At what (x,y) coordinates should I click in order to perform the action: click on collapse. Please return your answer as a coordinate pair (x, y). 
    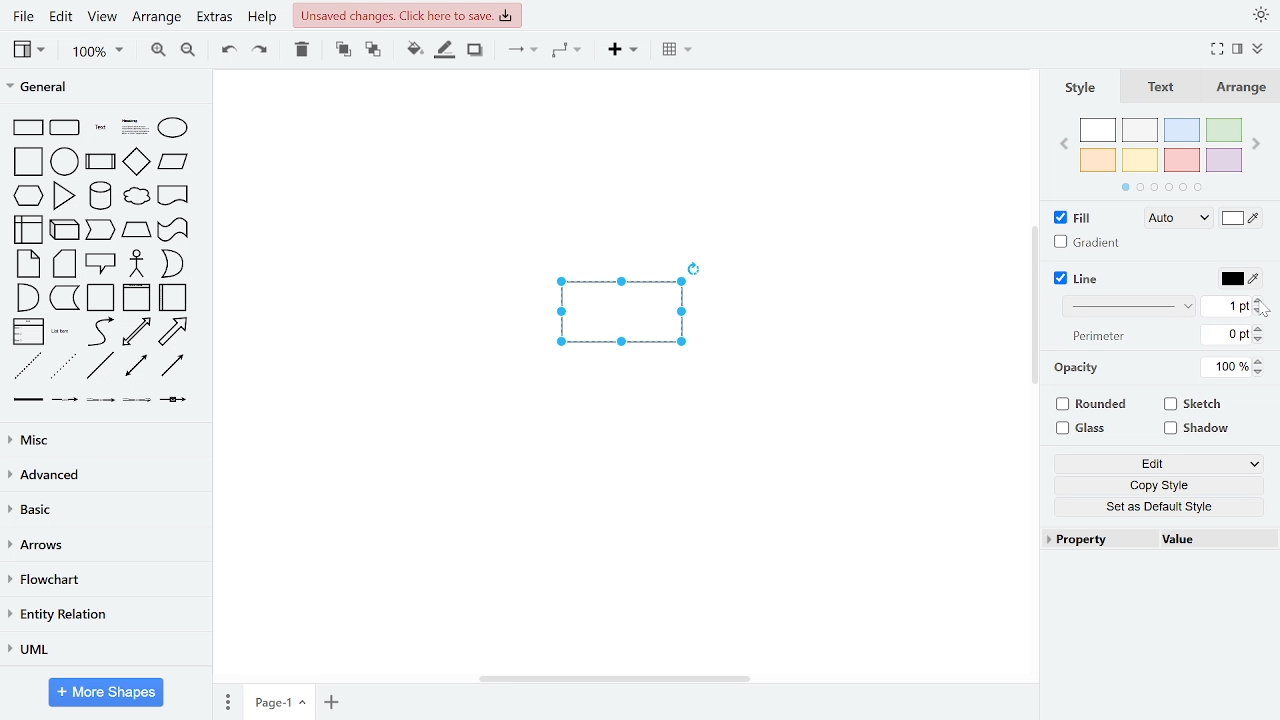
    Looking at the image, I should click on (1258, 50).